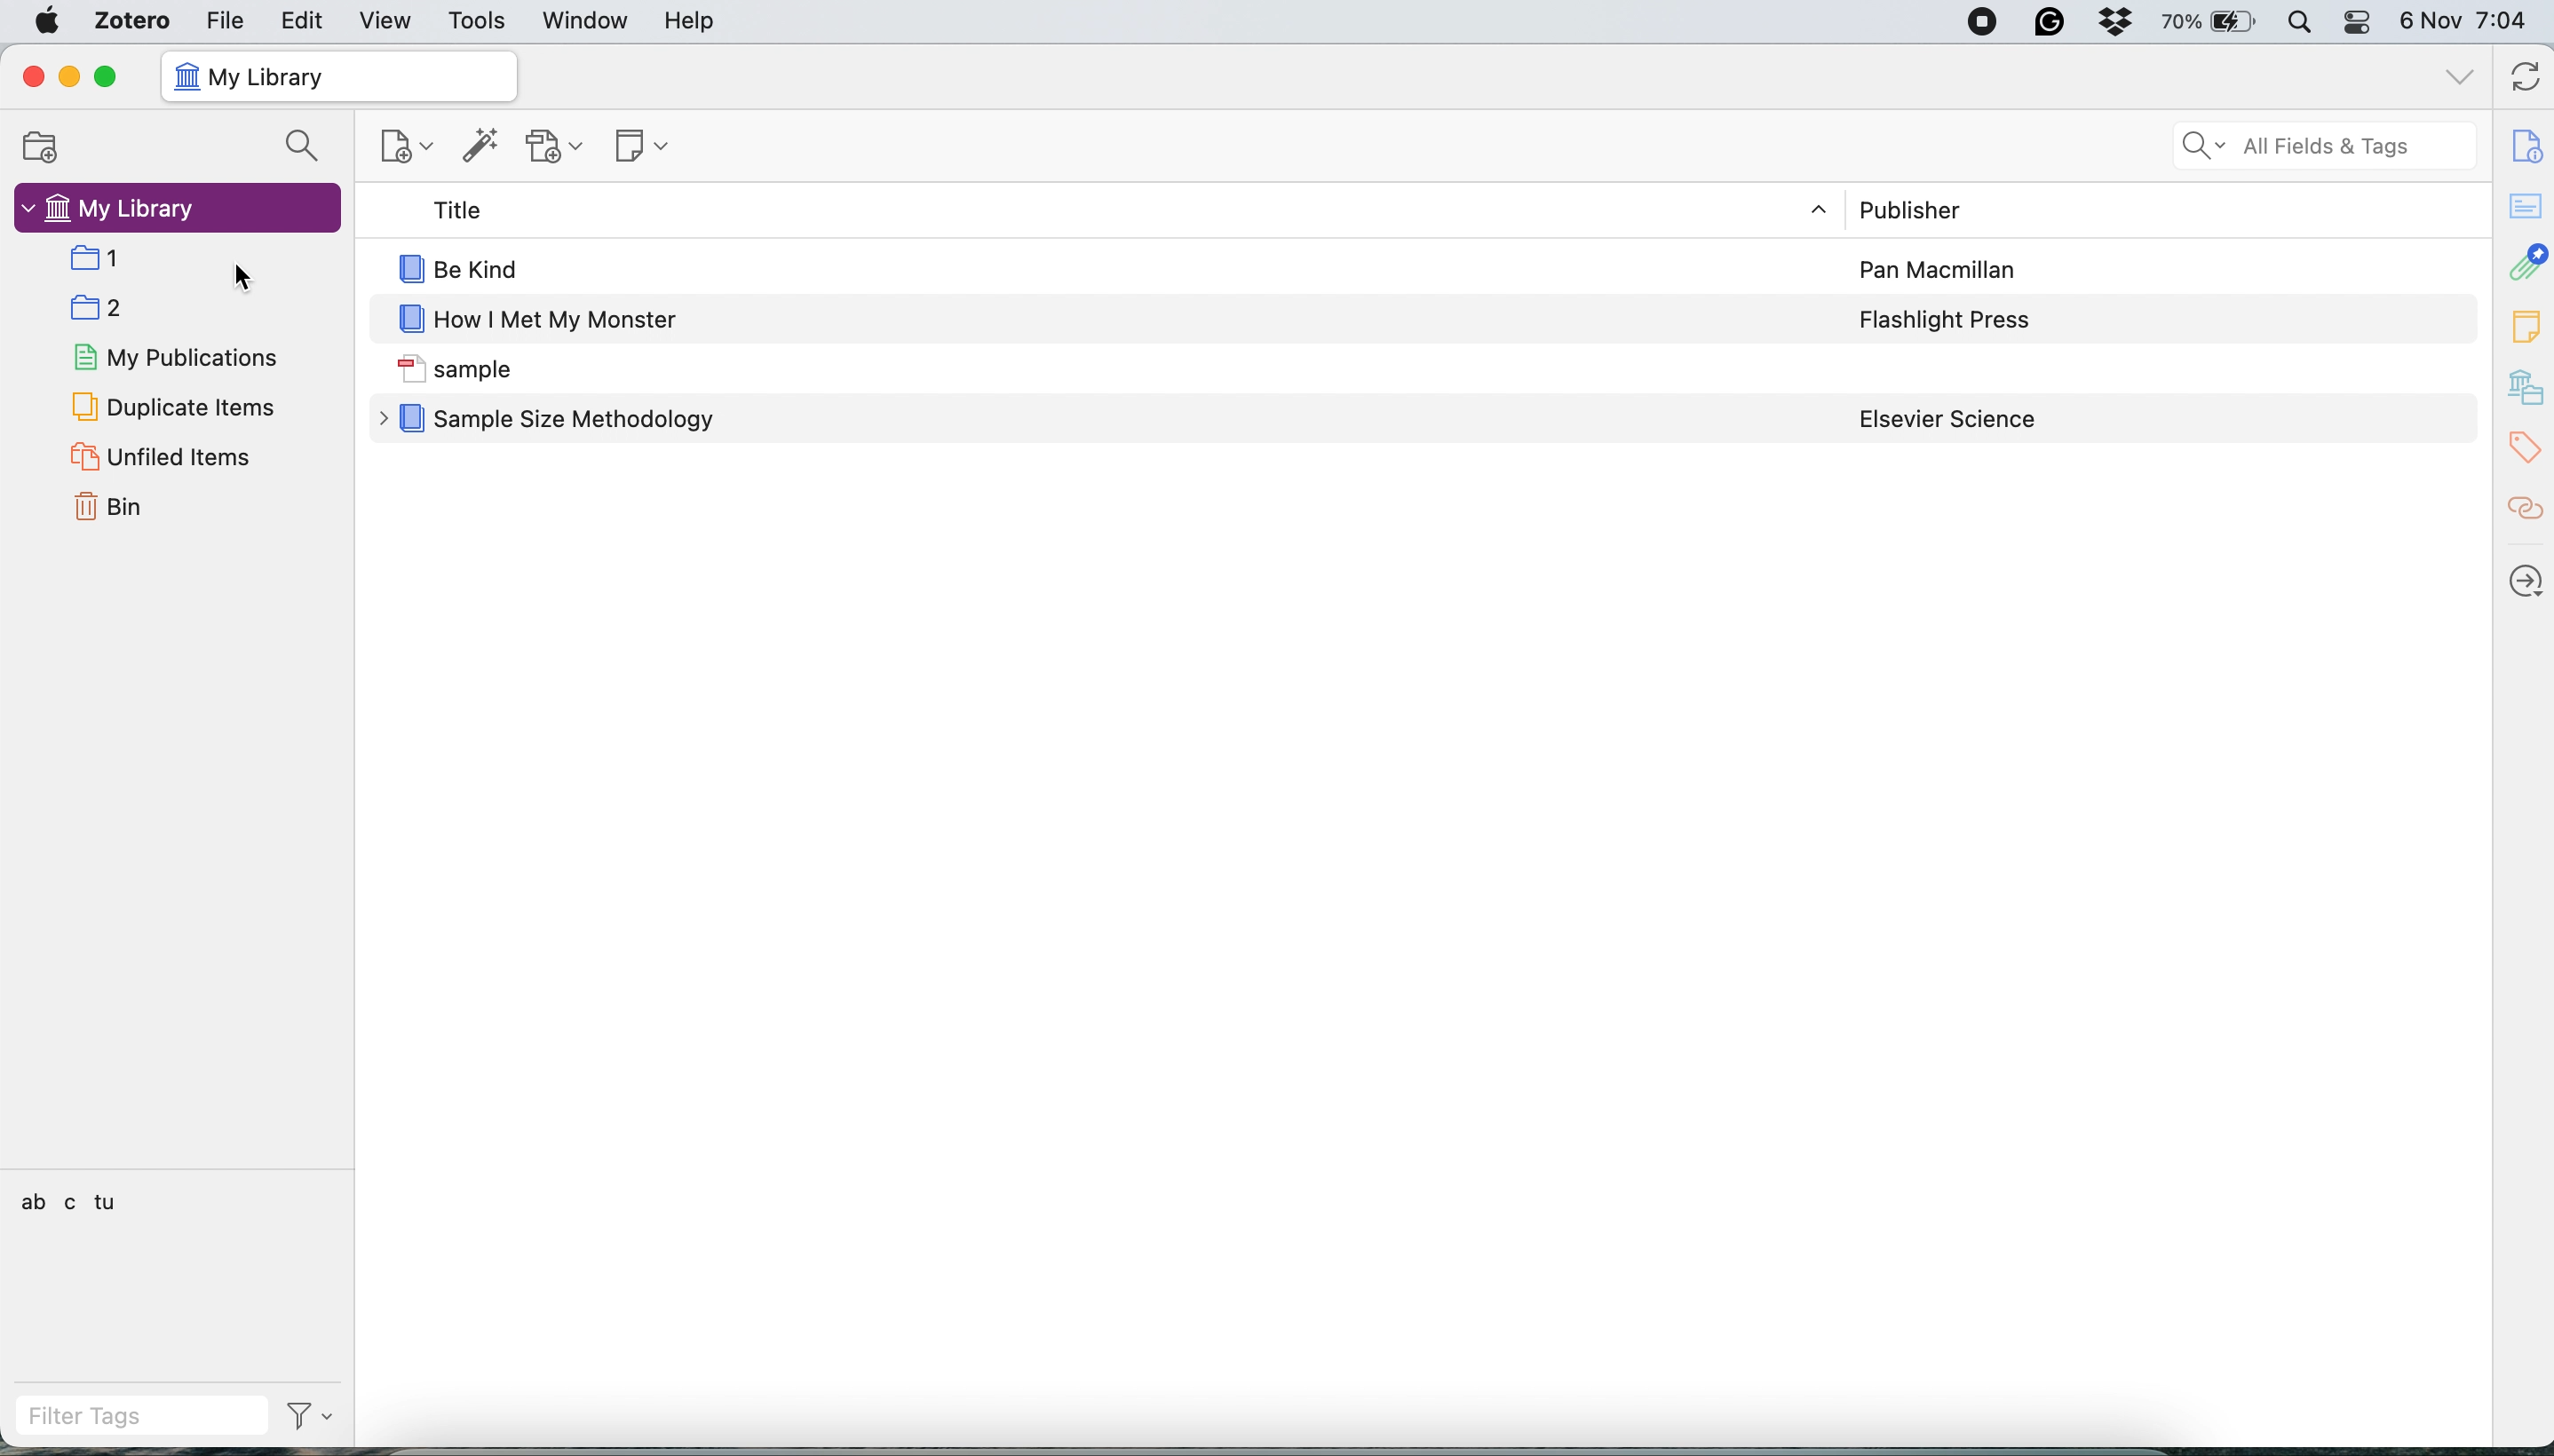  Describe the element at coordinates (641, 149) in the screenshot. I see `note` at that location.